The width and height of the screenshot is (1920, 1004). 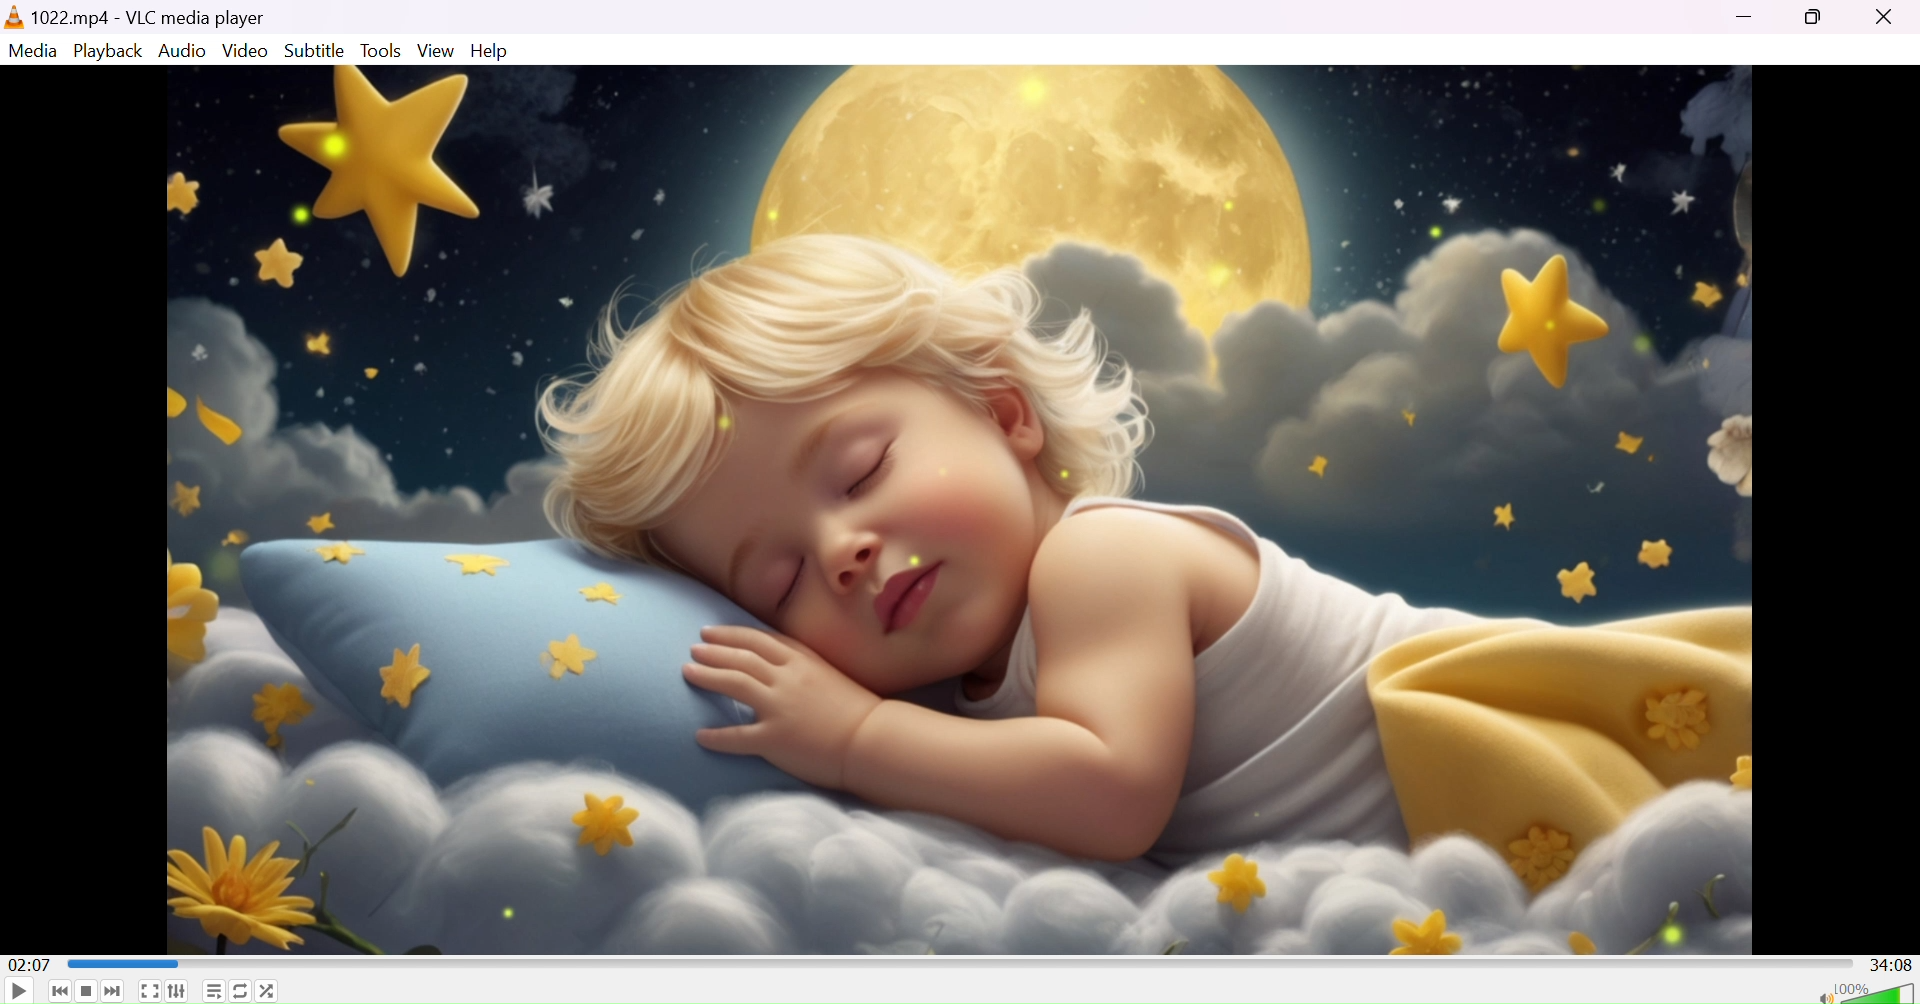 What do you see at coordinates (1890, 965) in the screenshot?
I see `34:08` at bounding box center [1890, 965].